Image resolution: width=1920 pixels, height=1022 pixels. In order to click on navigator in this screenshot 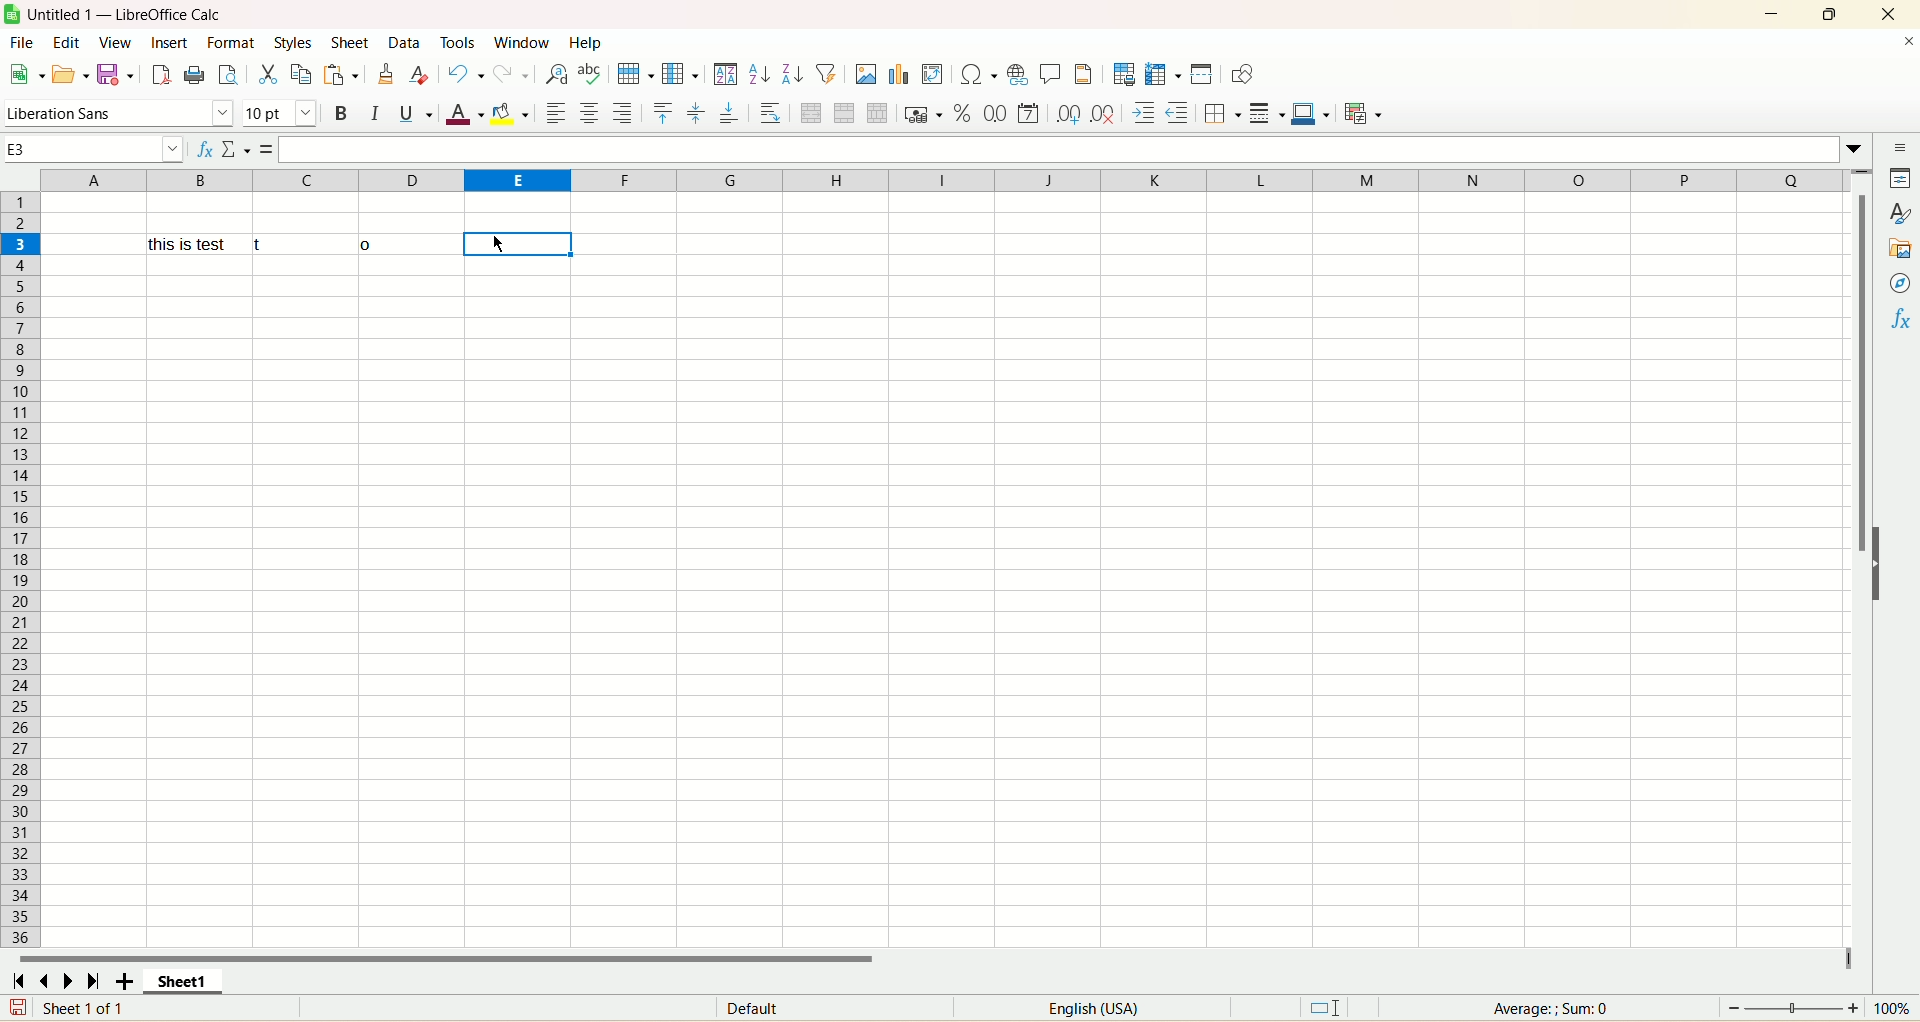, I will do `click(1899, 285)`.